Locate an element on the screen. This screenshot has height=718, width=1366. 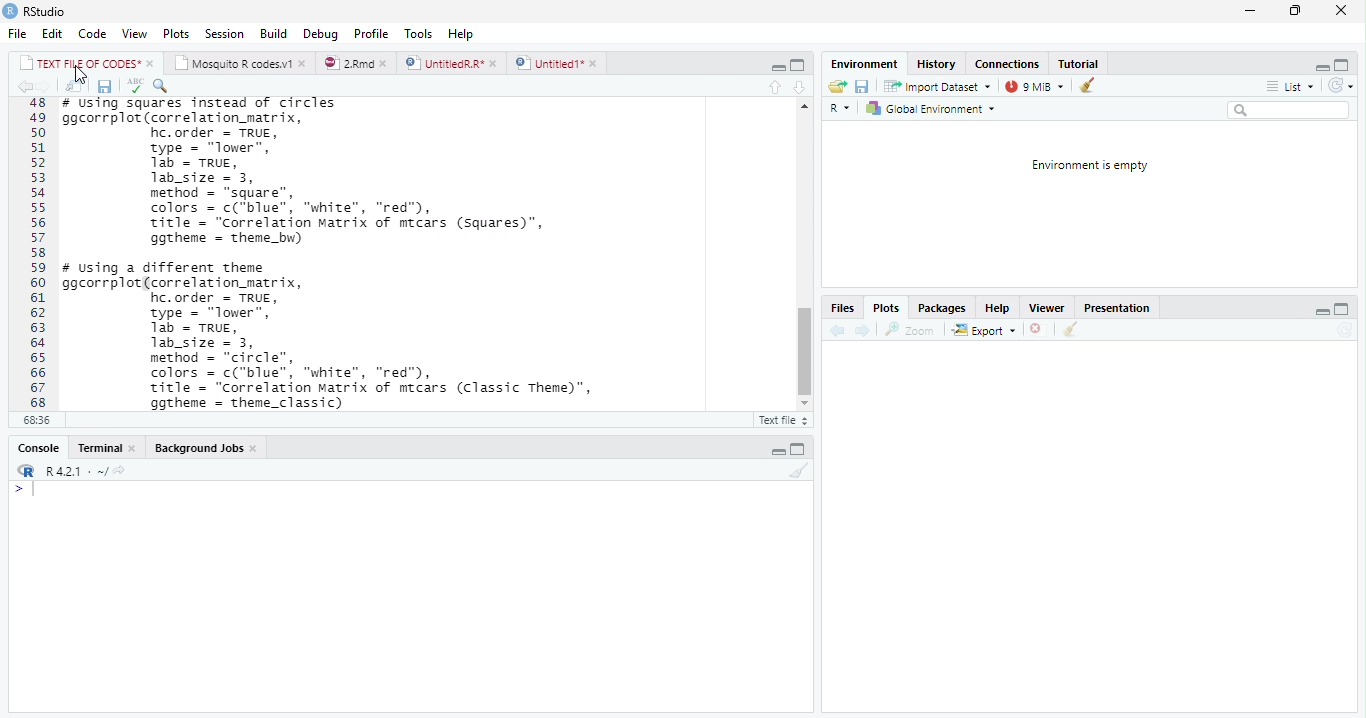
typing cursor is located at coordinates (26, 492).